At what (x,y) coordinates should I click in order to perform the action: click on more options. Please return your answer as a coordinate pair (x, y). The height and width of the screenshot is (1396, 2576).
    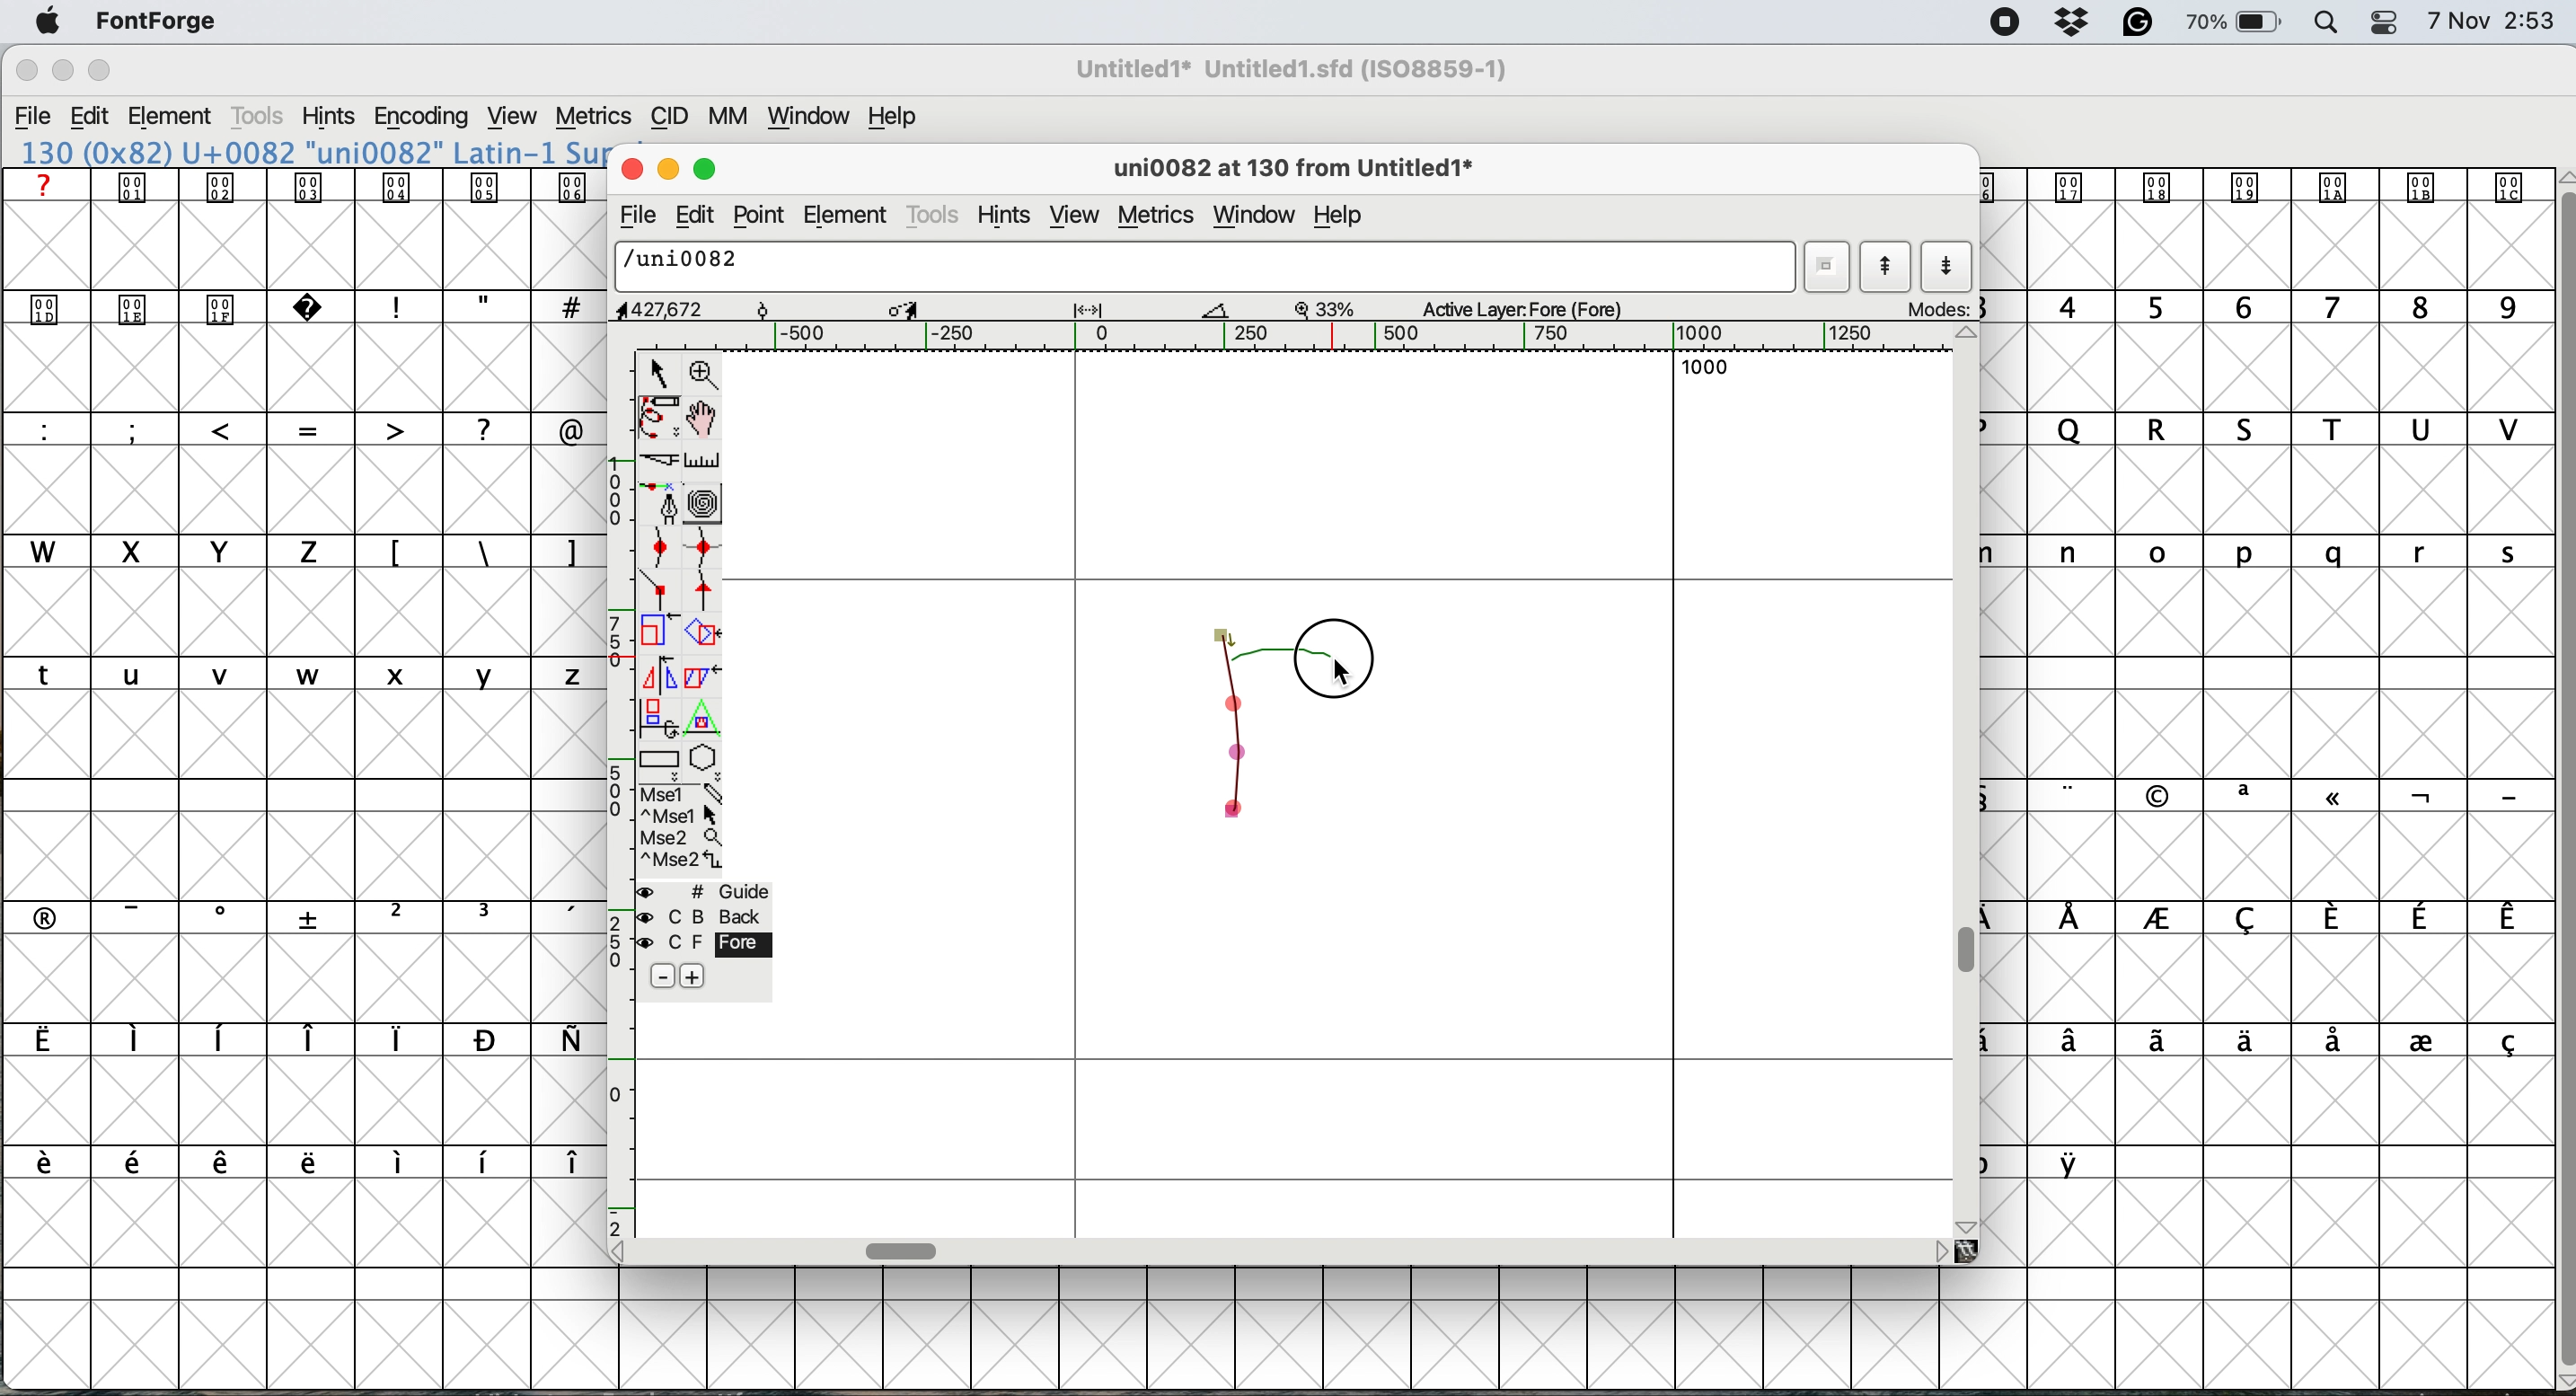
    Looking at the image, I should click on (679, 828).